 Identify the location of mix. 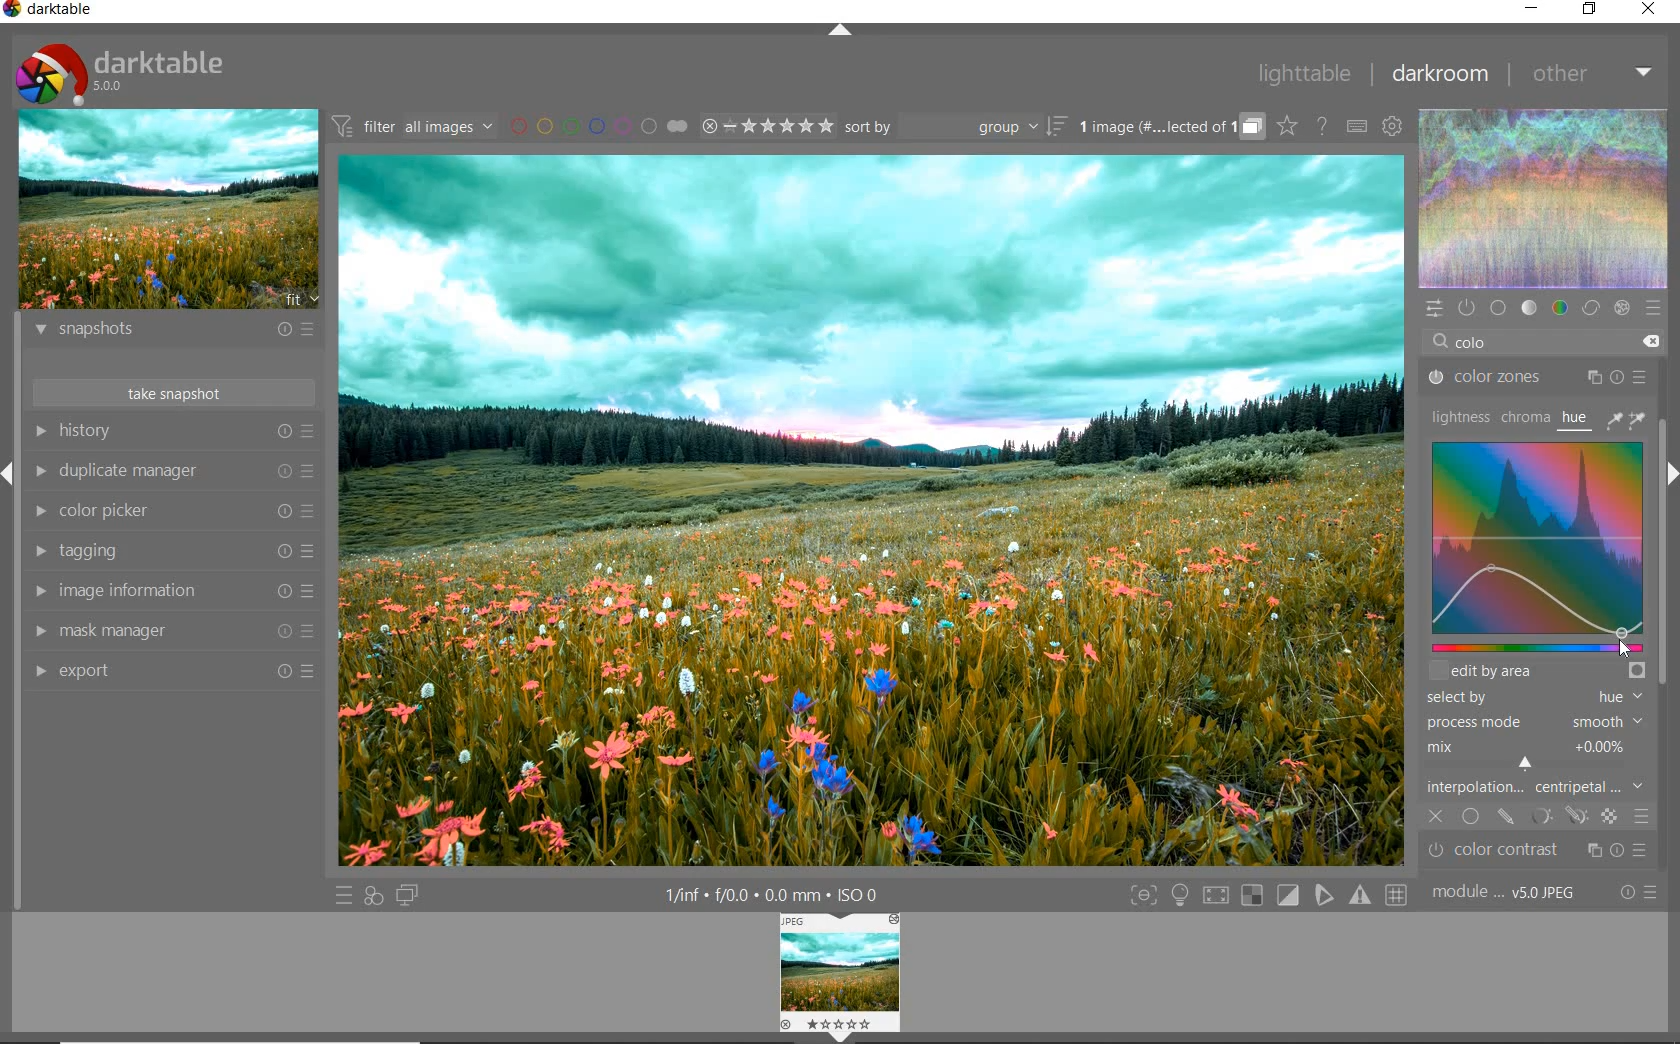
(1538, 755).